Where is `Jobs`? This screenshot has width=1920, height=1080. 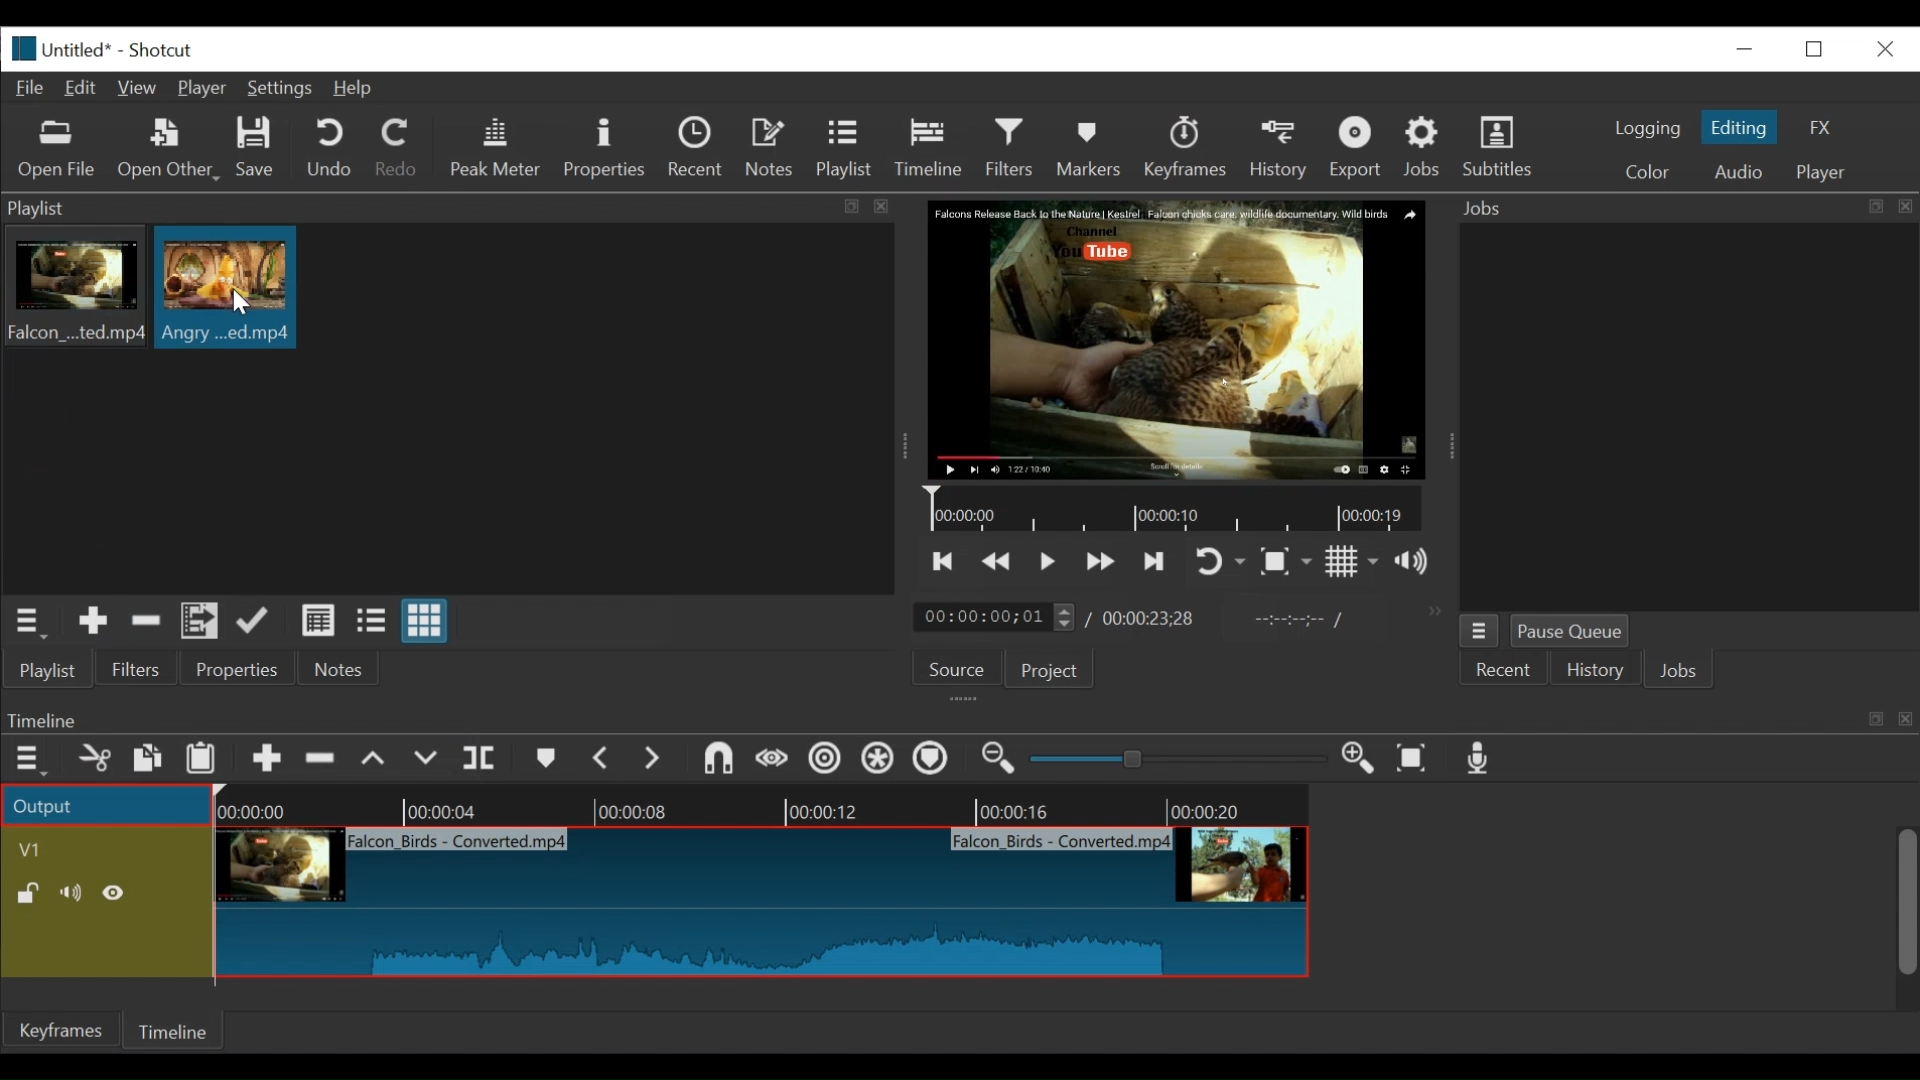
Jobs is located at coordinates (1426, 146).